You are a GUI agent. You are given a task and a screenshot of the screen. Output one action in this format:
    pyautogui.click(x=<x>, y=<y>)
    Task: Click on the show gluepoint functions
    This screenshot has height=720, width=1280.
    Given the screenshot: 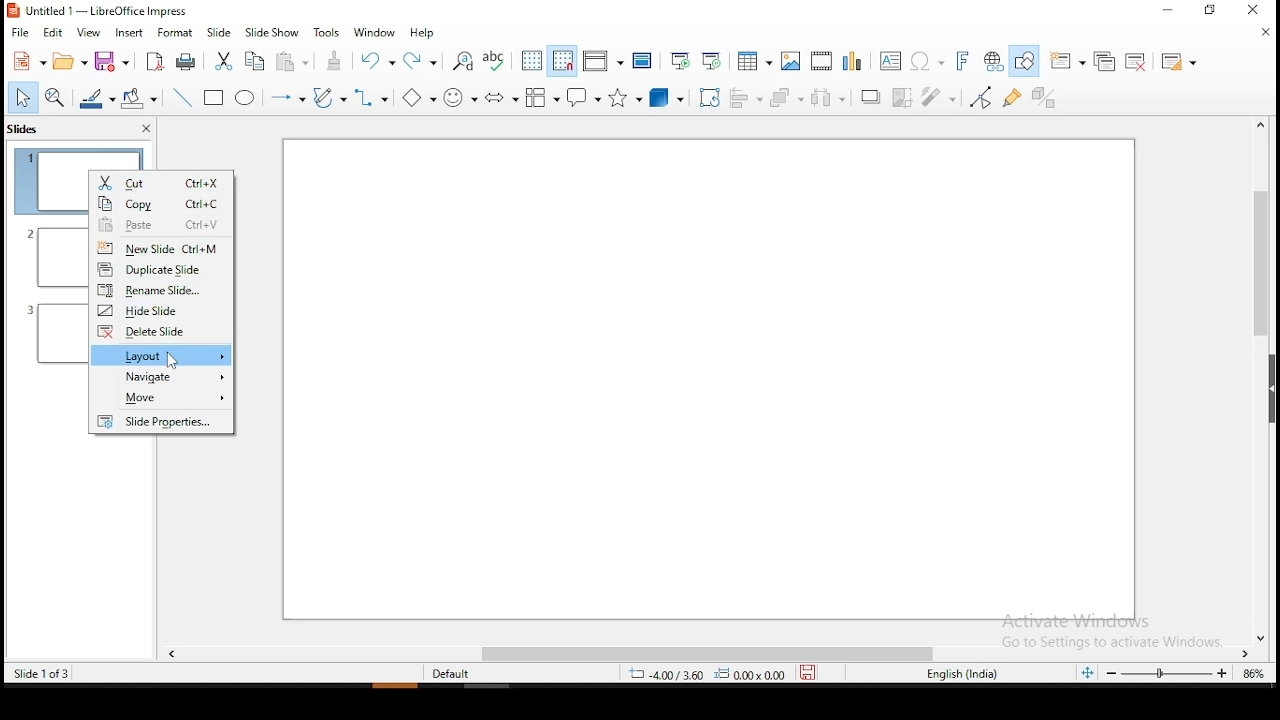 What is the action you would take?
    pyautogui.click(x=1011, y=97)
    